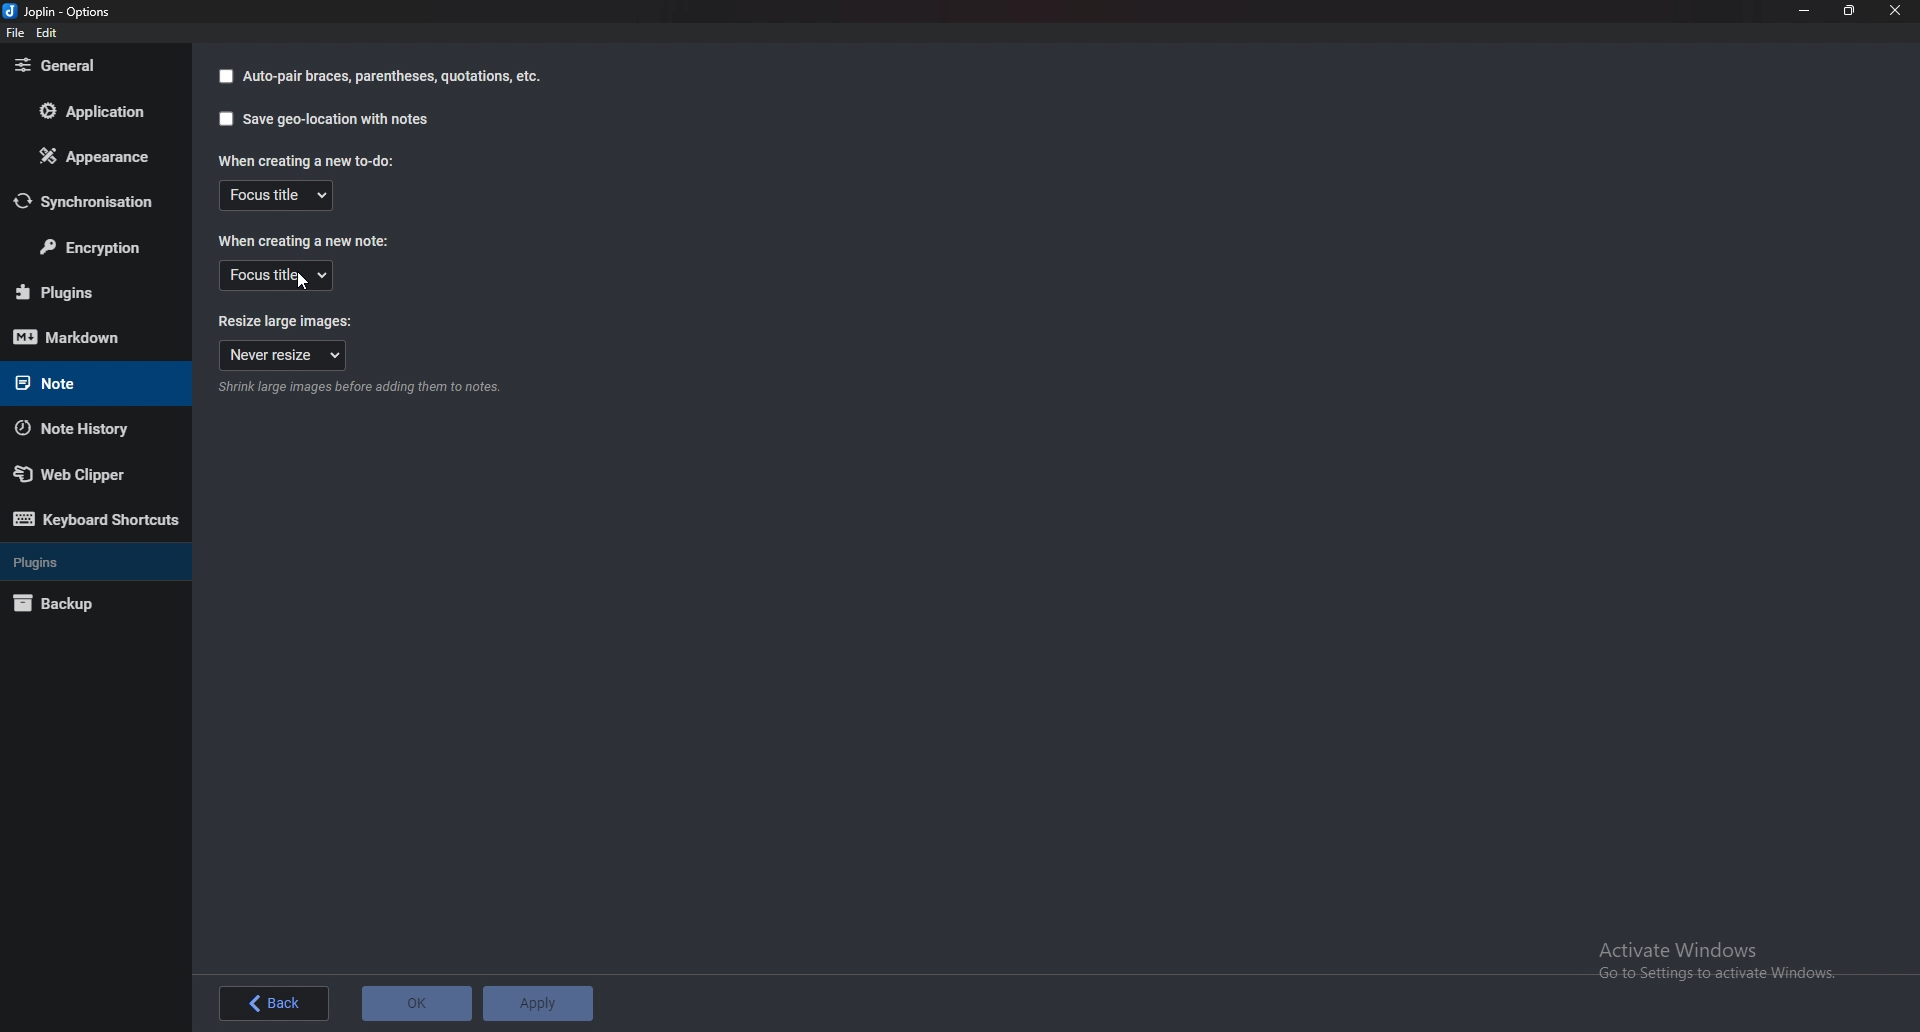  Describe the element at coordinates (293, 320) in the screenshot. I see `Resize large images` at that location.